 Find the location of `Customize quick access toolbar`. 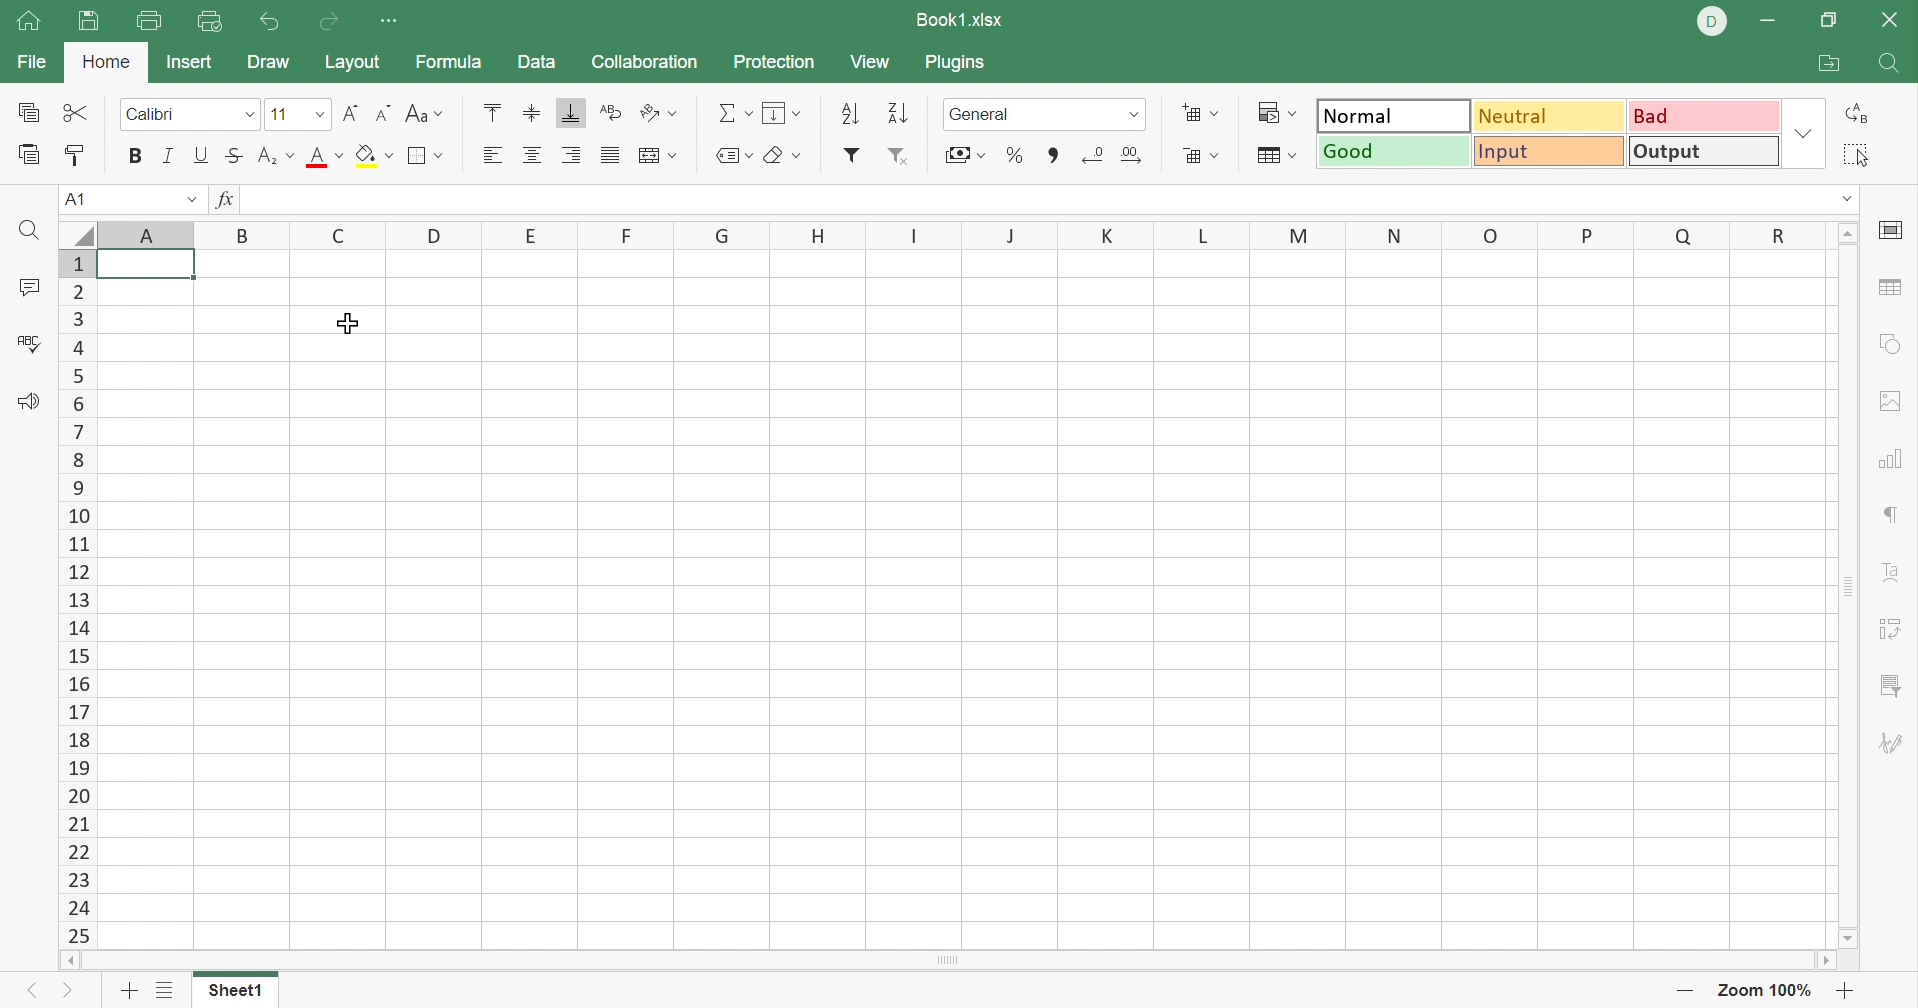

Customize quick access toolbar is located at coordinates (393, 22).